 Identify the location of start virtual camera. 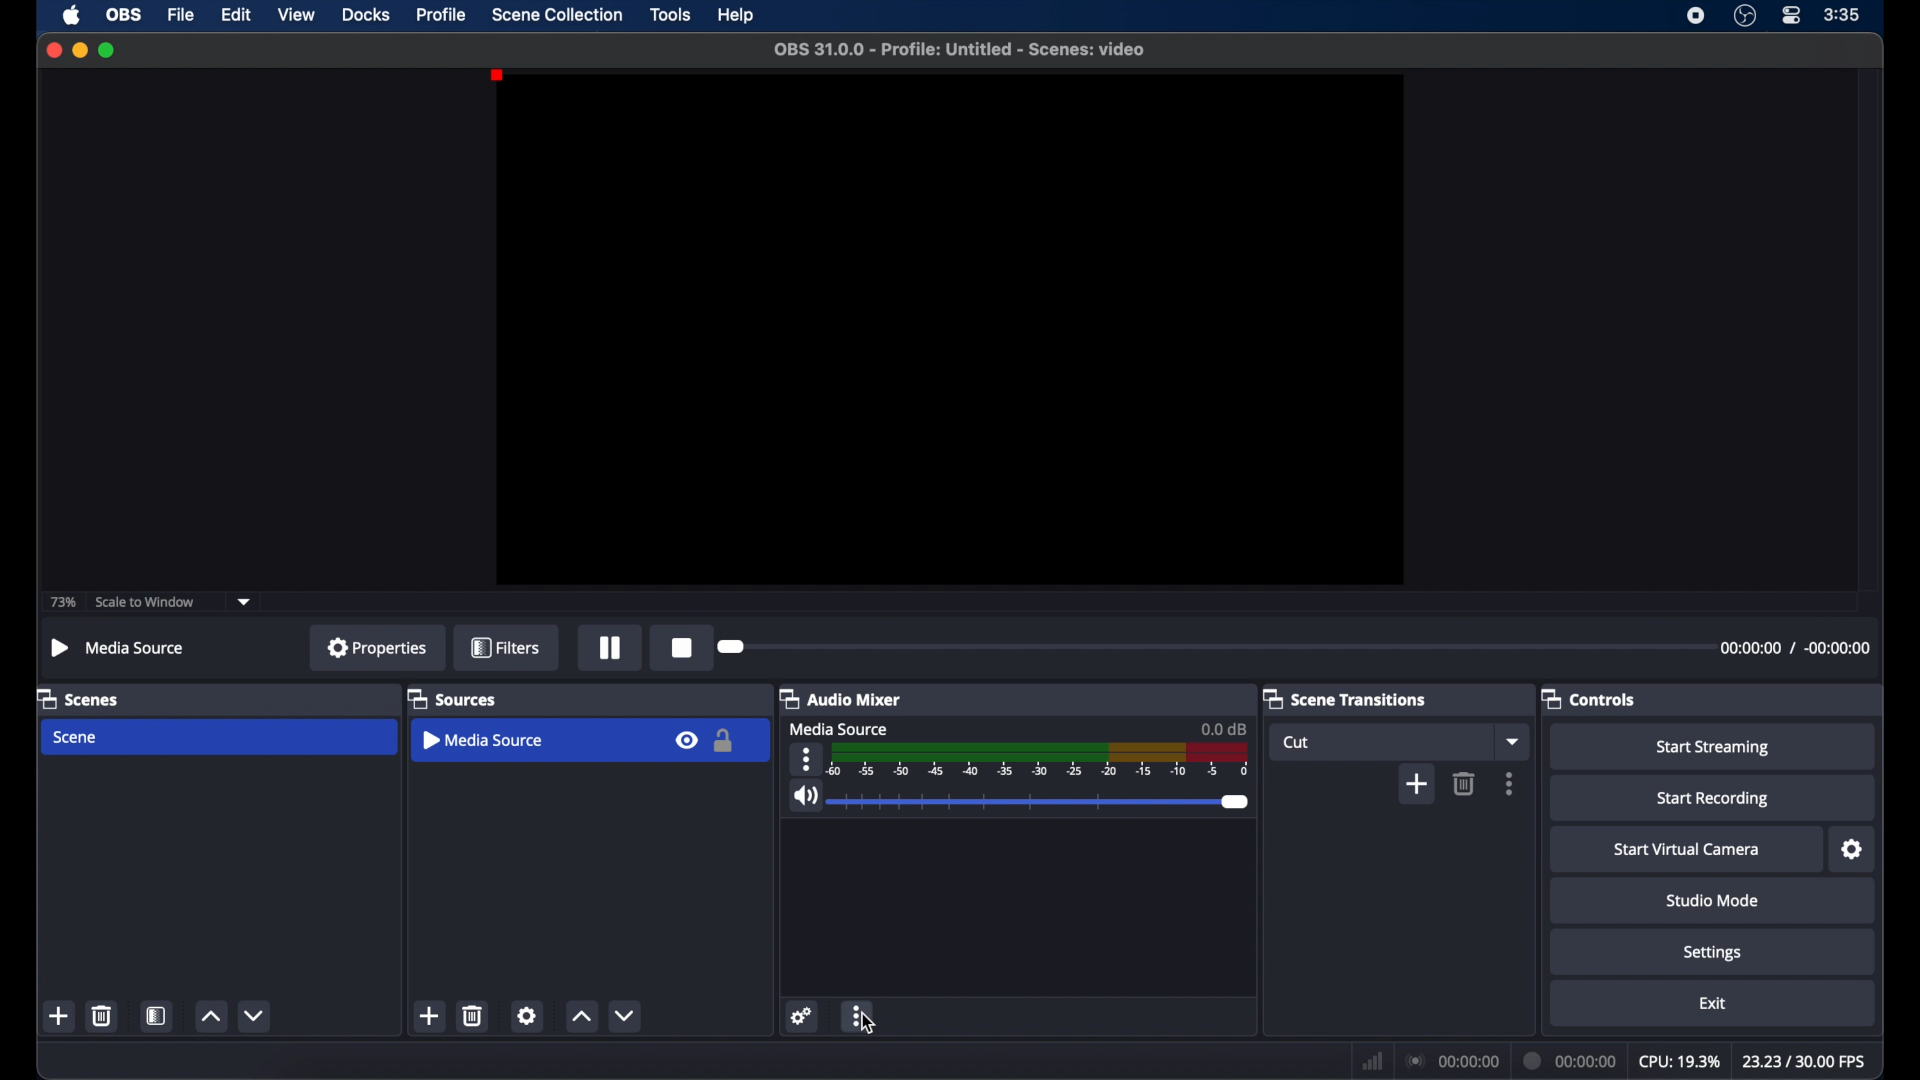
(1688, 849).